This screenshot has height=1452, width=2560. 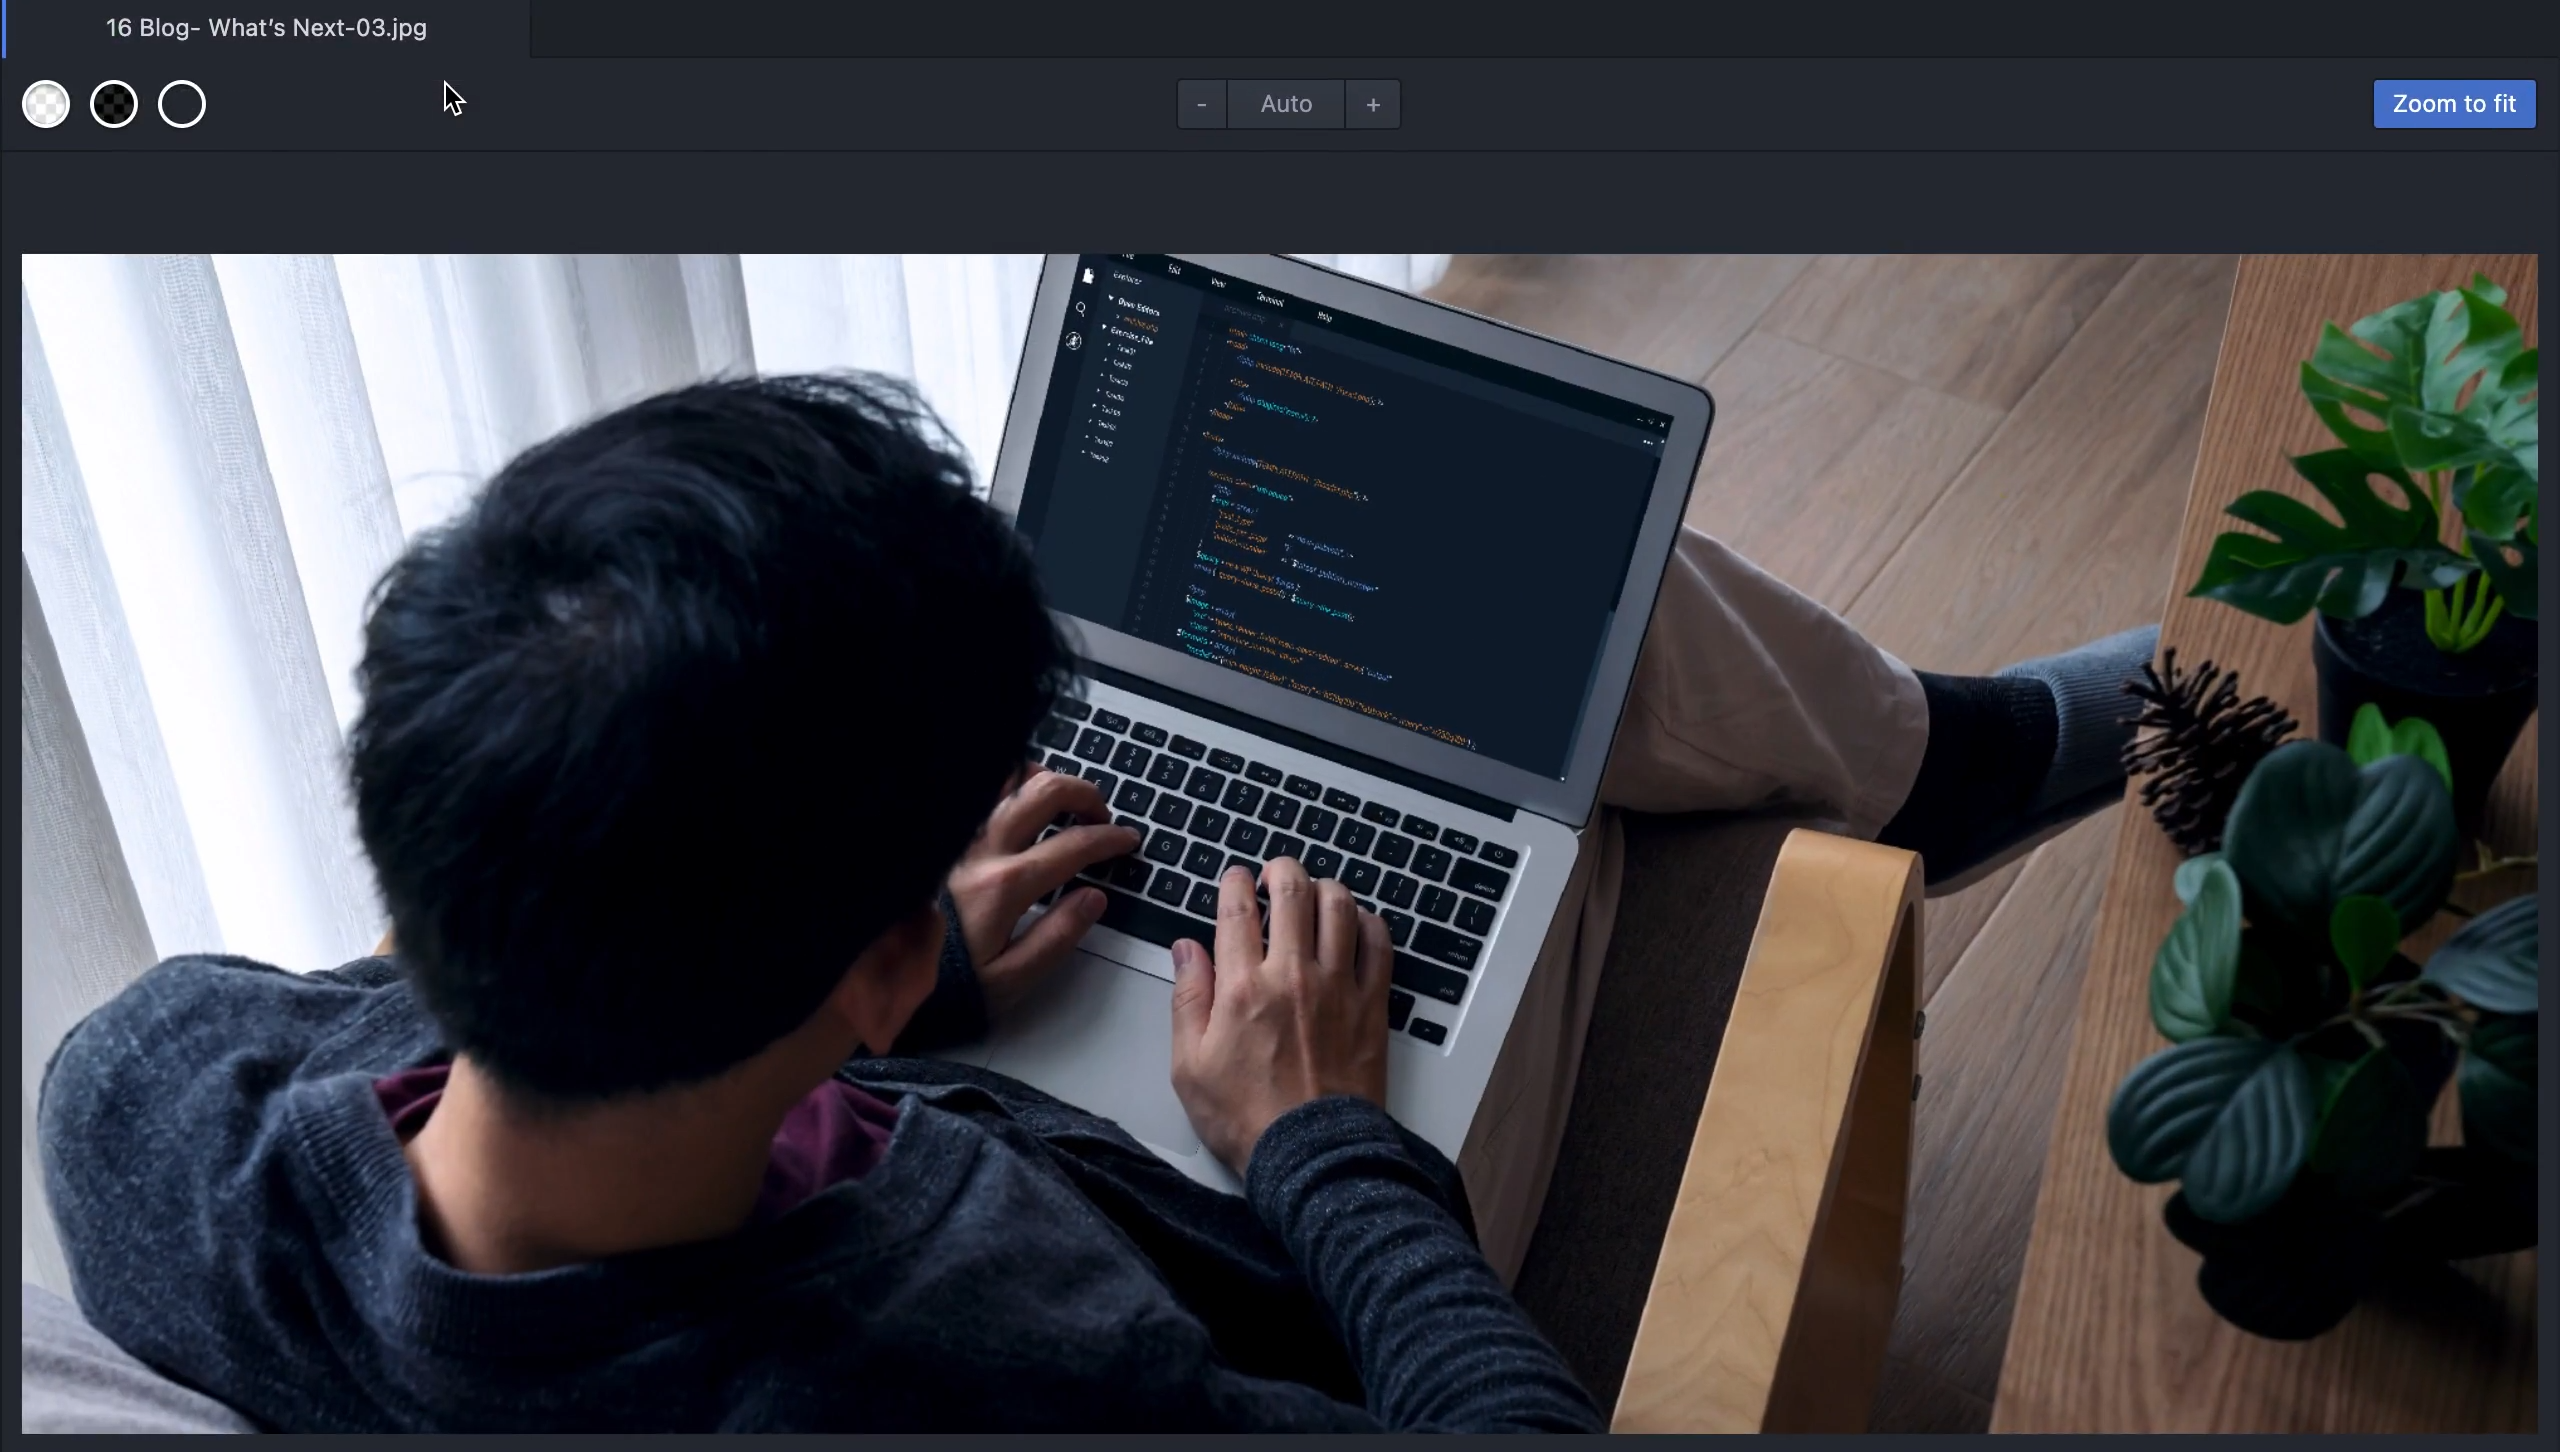 What do you see at coordinates (1285, 840) in the screenshot?
I see `full screen preview` at bounding box center [1285, 840].